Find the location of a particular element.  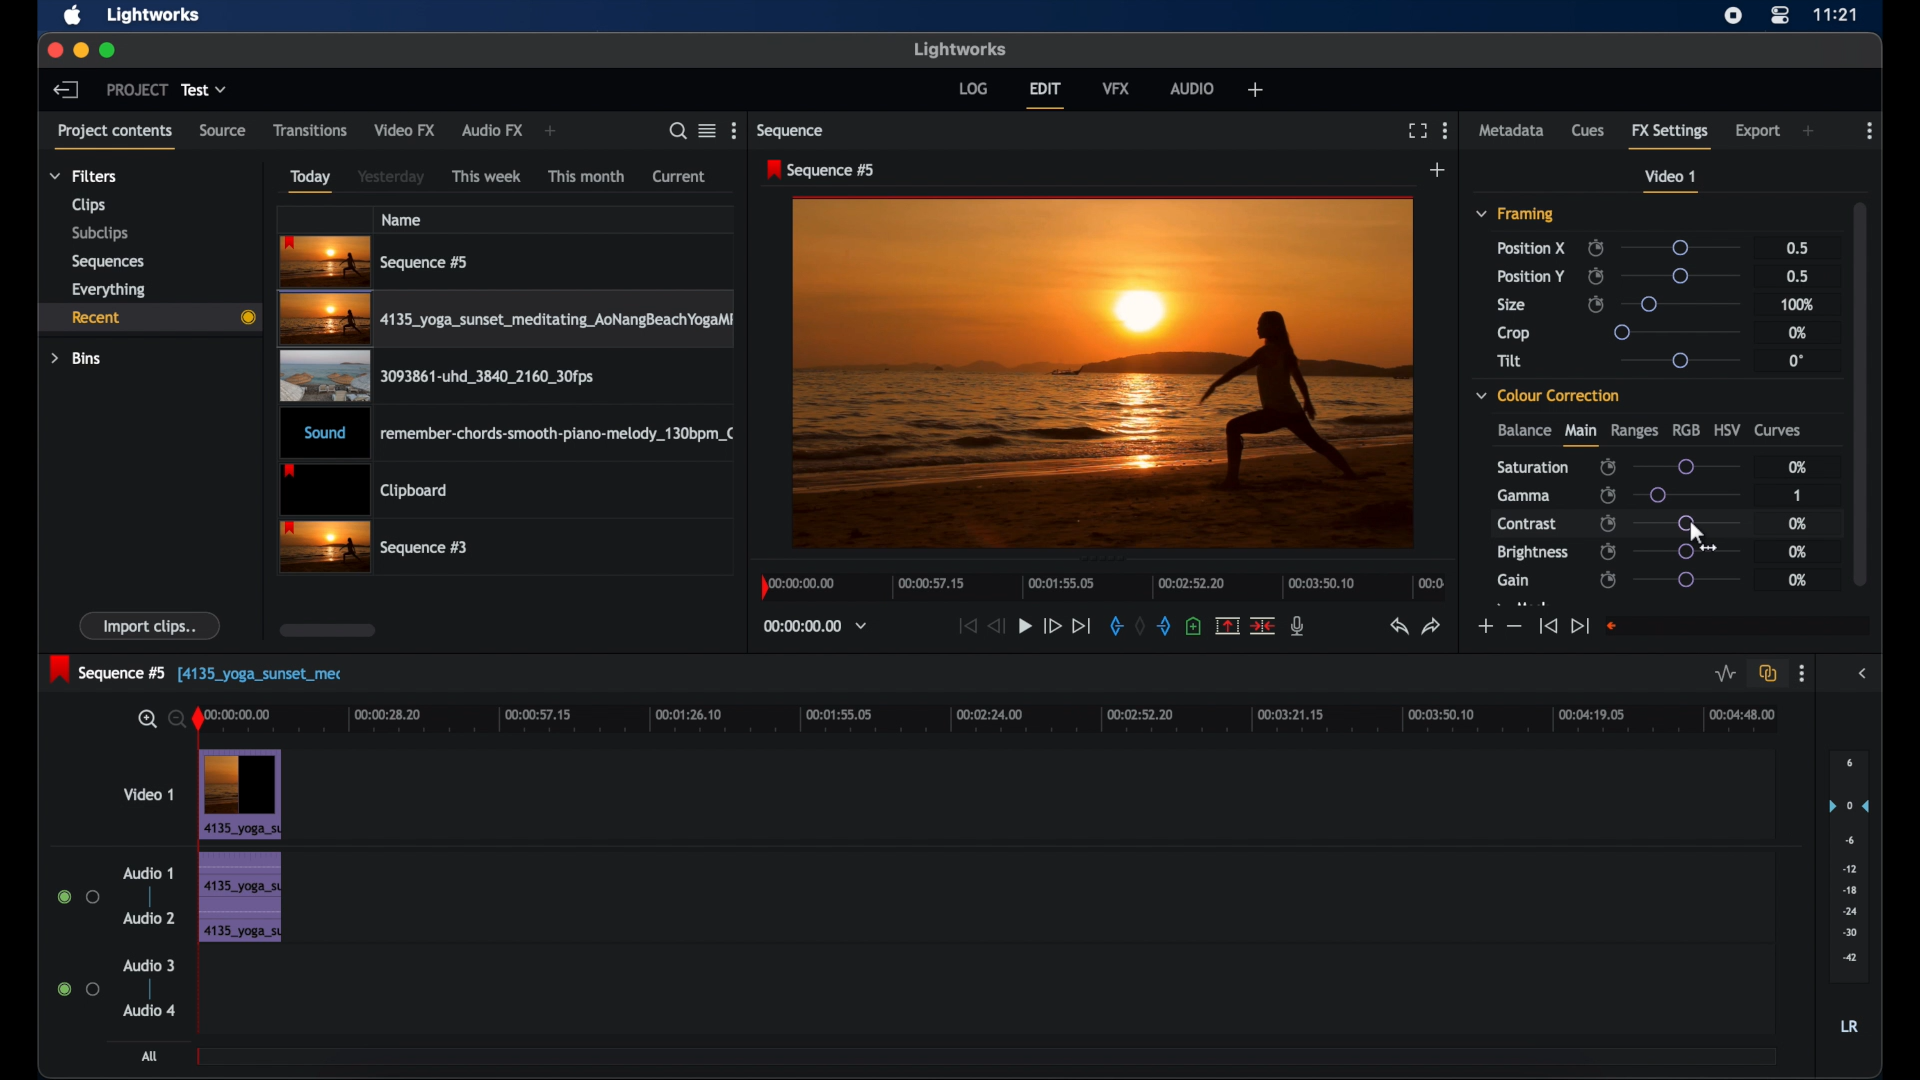

source is located at coordinates (222, 130).